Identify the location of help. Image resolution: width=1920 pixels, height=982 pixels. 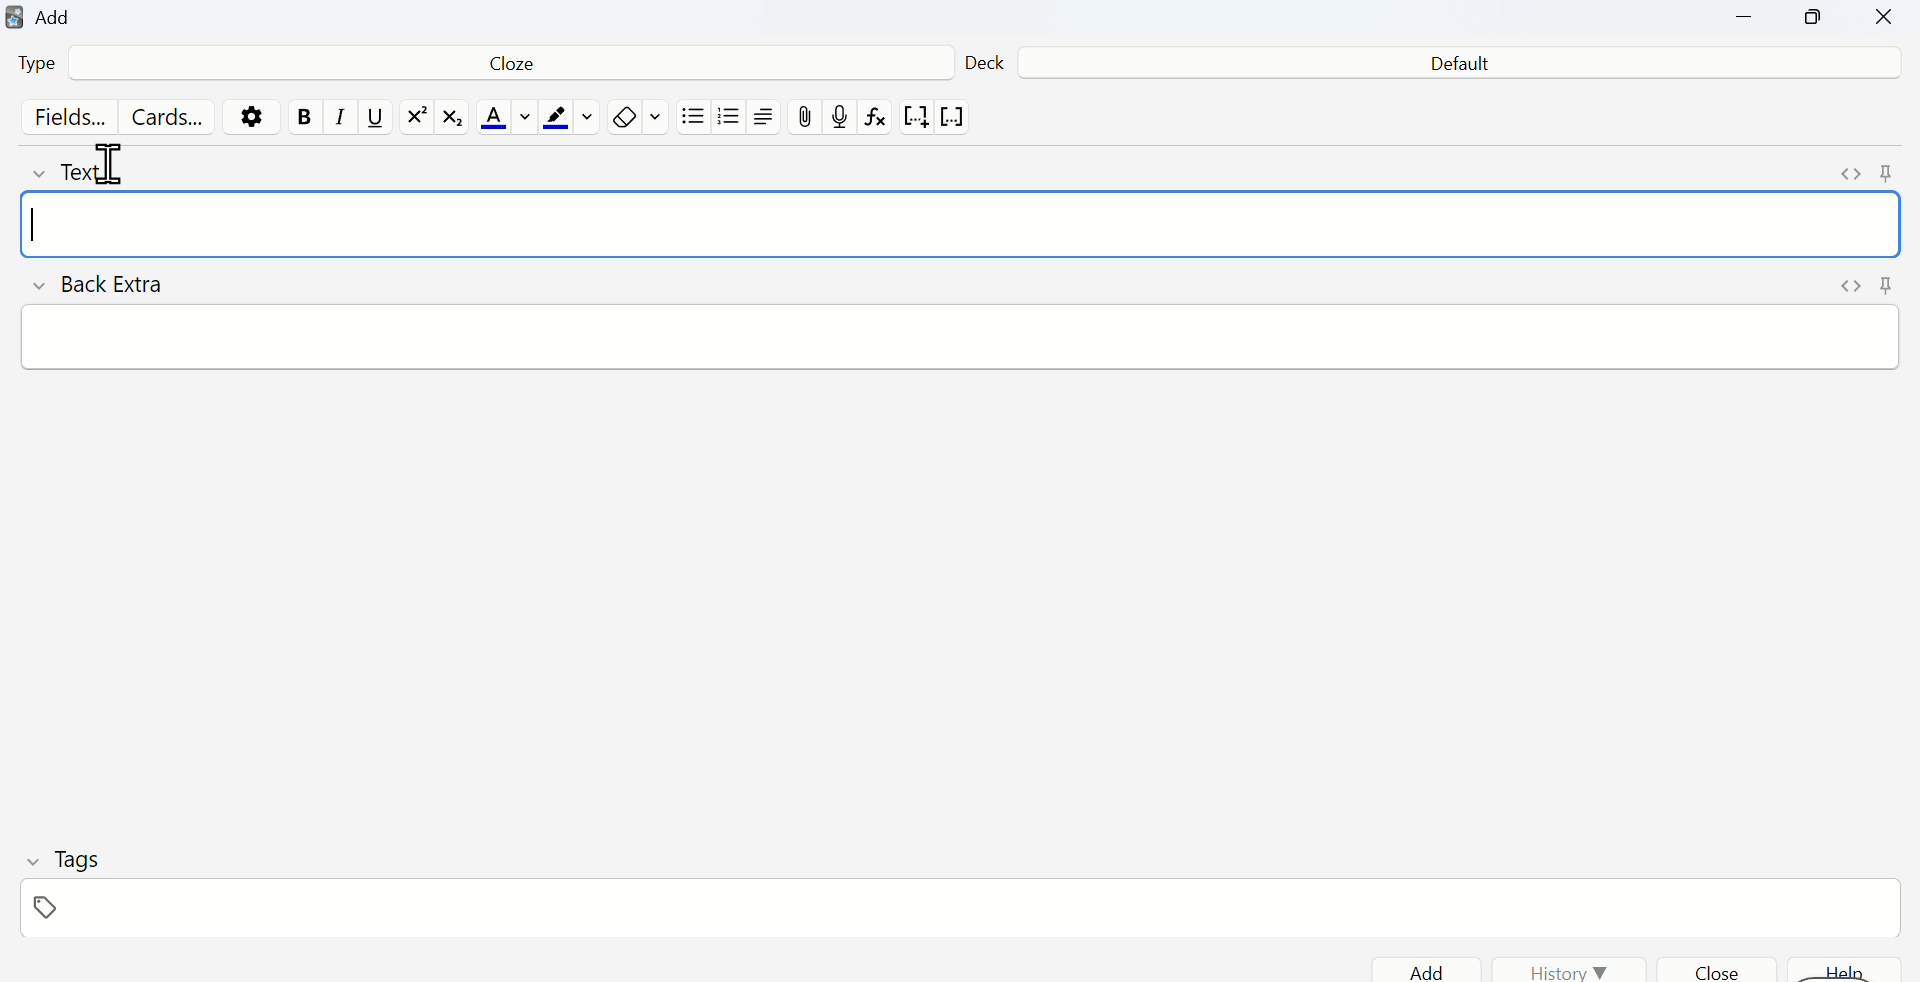
(1853, 970).